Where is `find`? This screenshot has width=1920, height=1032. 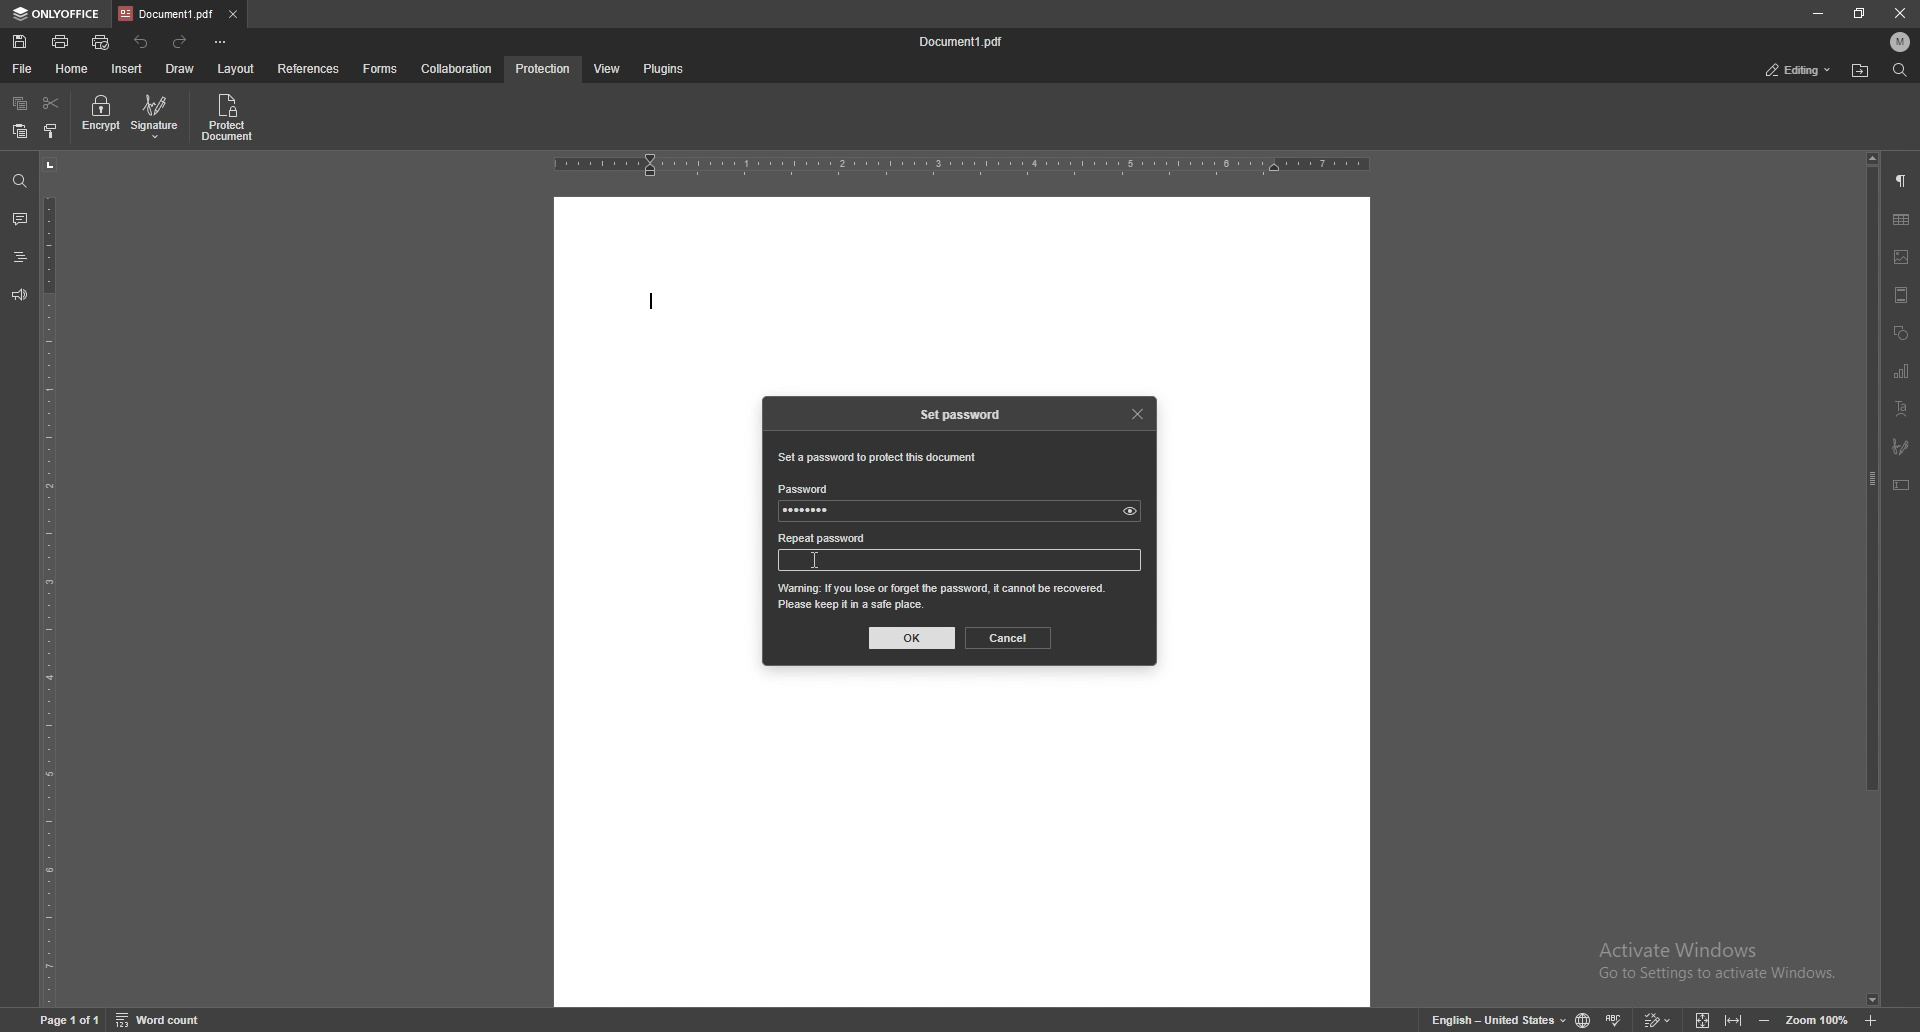 find is located at coordinates (1898, 70).